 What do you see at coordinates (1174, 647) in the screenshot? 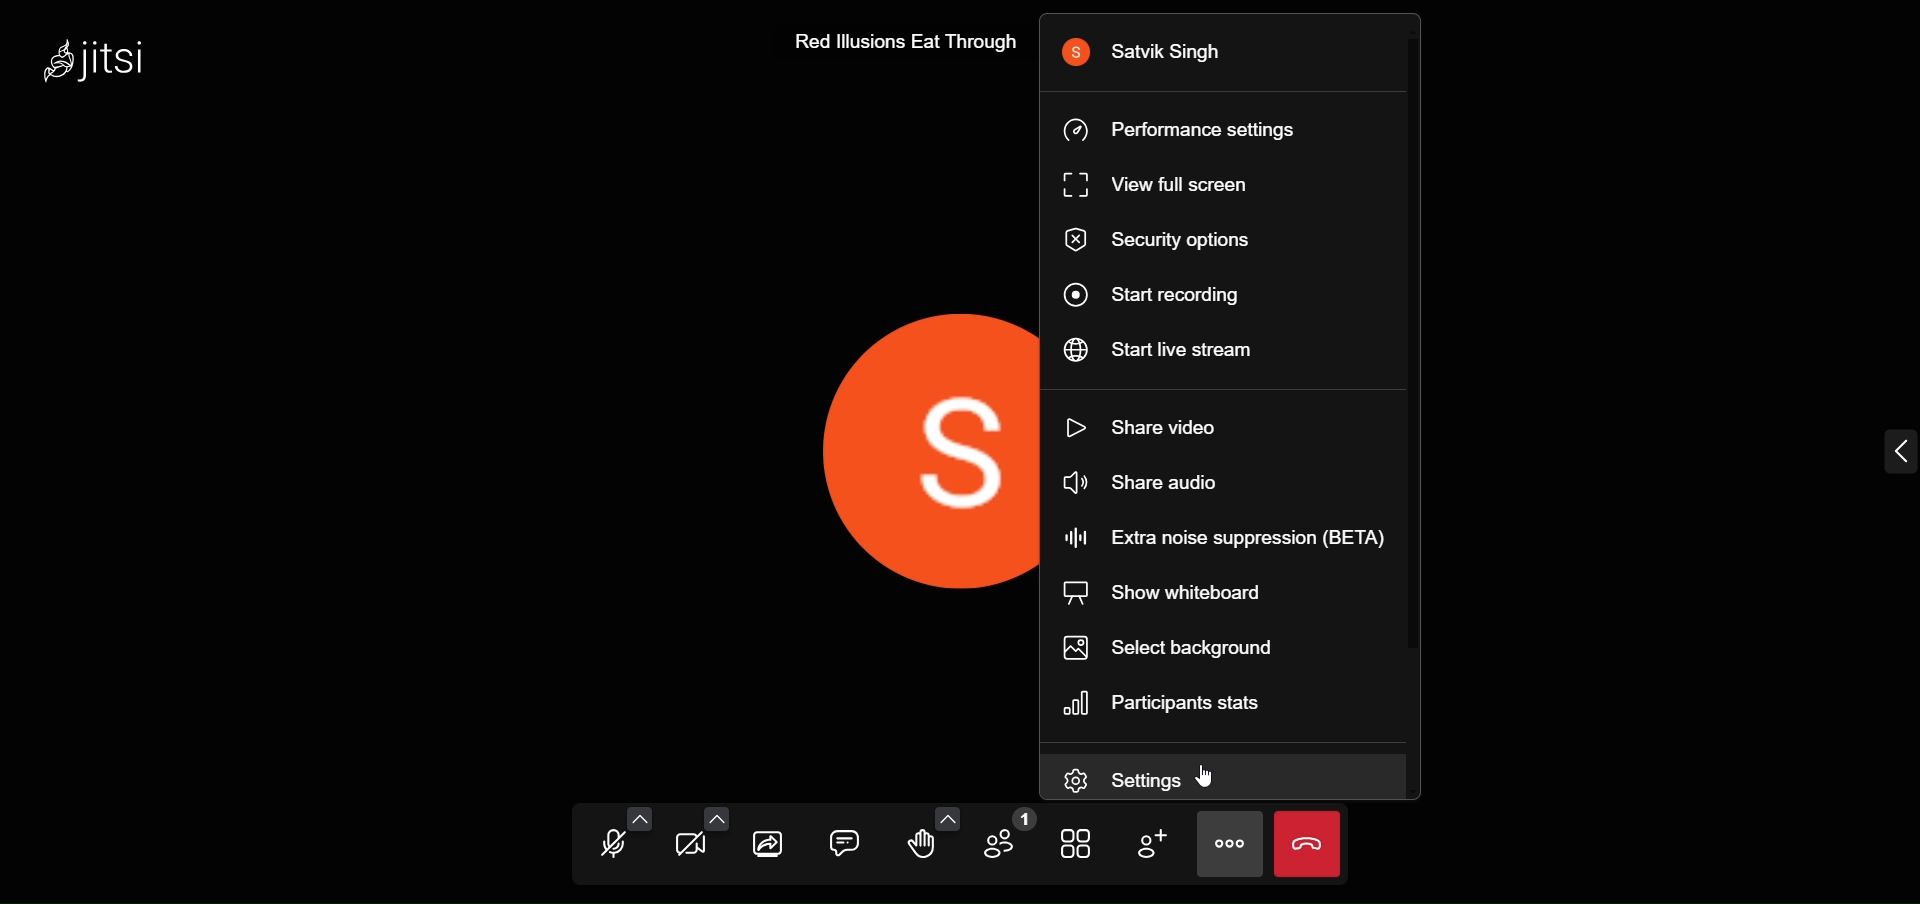
I see `select background` at bounding box center [1174, 647].